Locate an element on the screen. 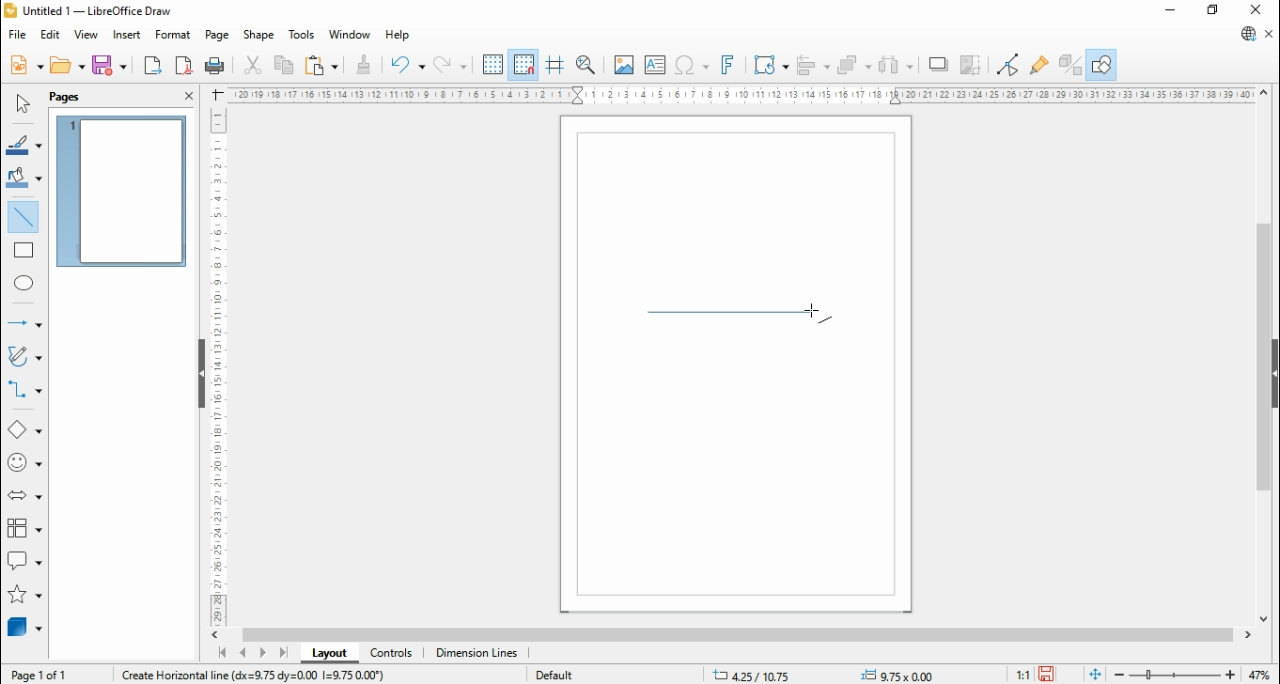 The height and width of the screenshot is (684, 1280). ellipse is located at coordinates (24, 282).